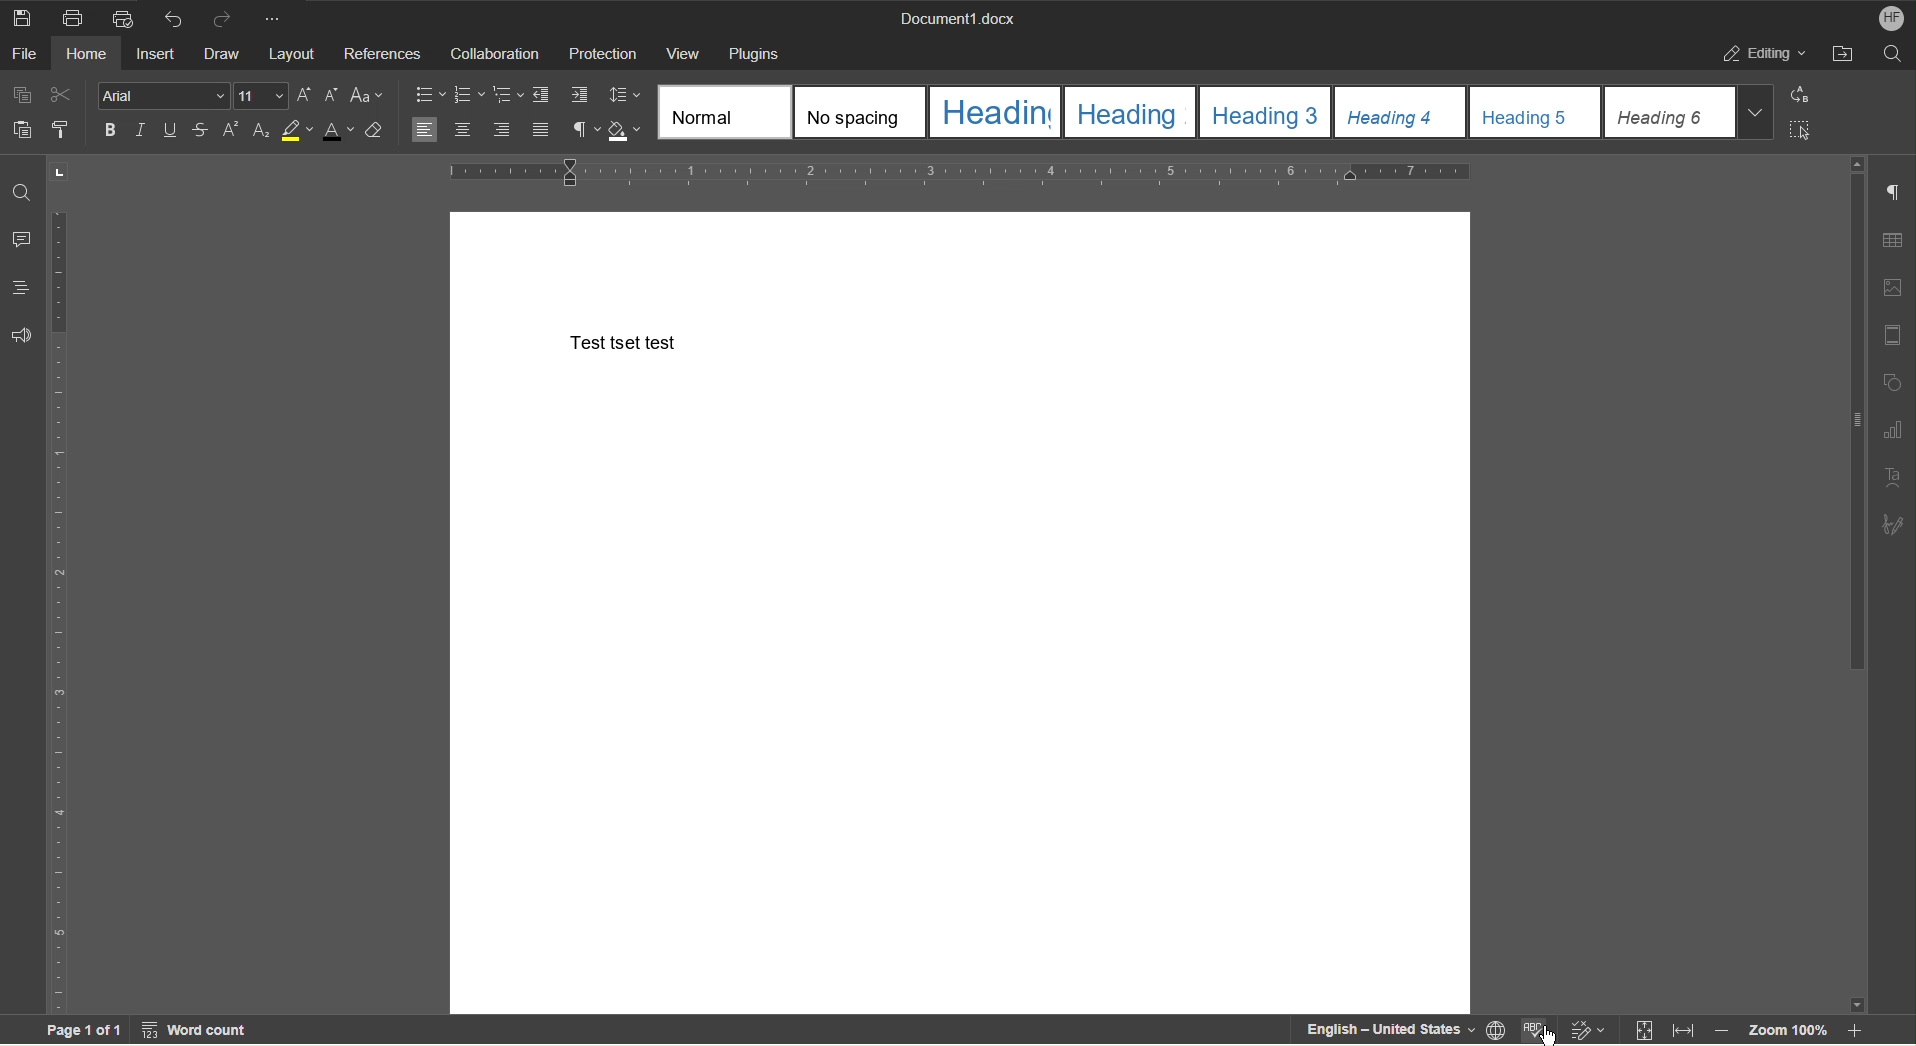 The image size is (1916, 1046). What do you see at coordinates (994, 112) in the screenshot?
I see `Heading 1` at bounding box center [994, 112].